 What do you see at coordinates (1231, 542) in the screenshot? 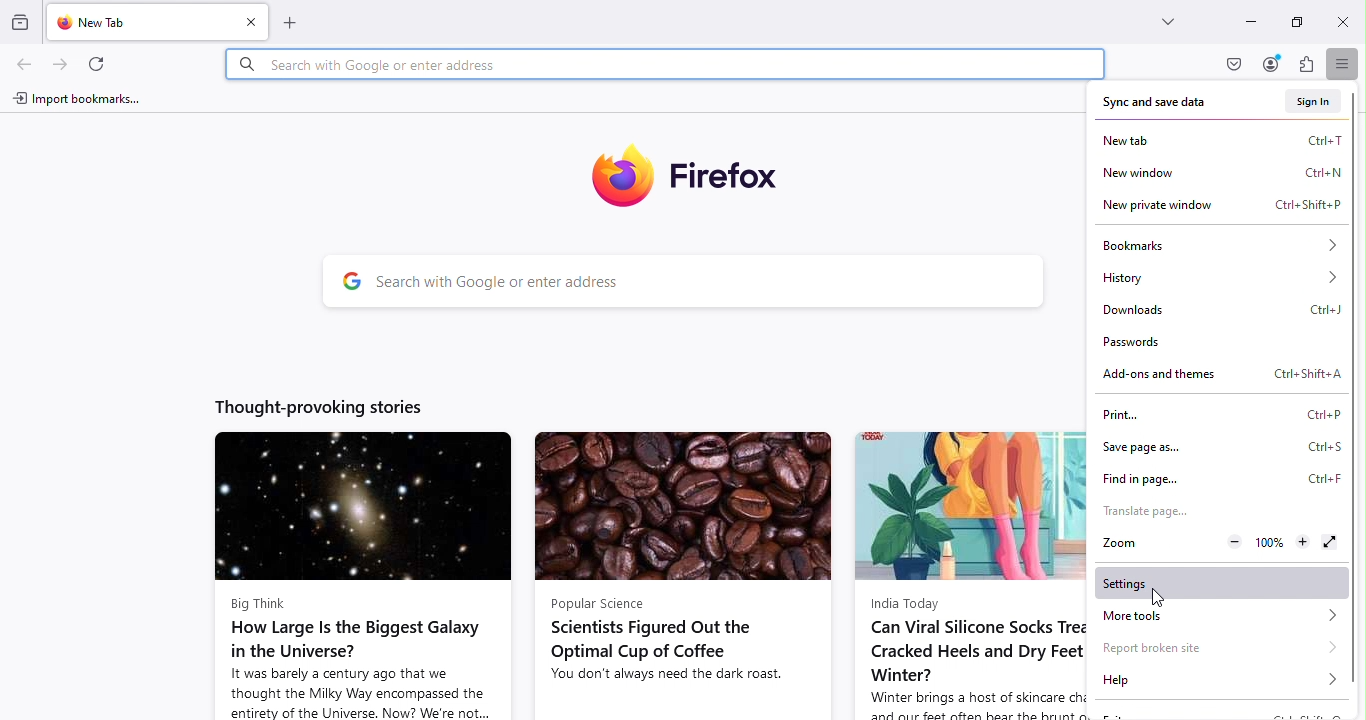
I see `Zoom out` at bounding box center [1231, 542].